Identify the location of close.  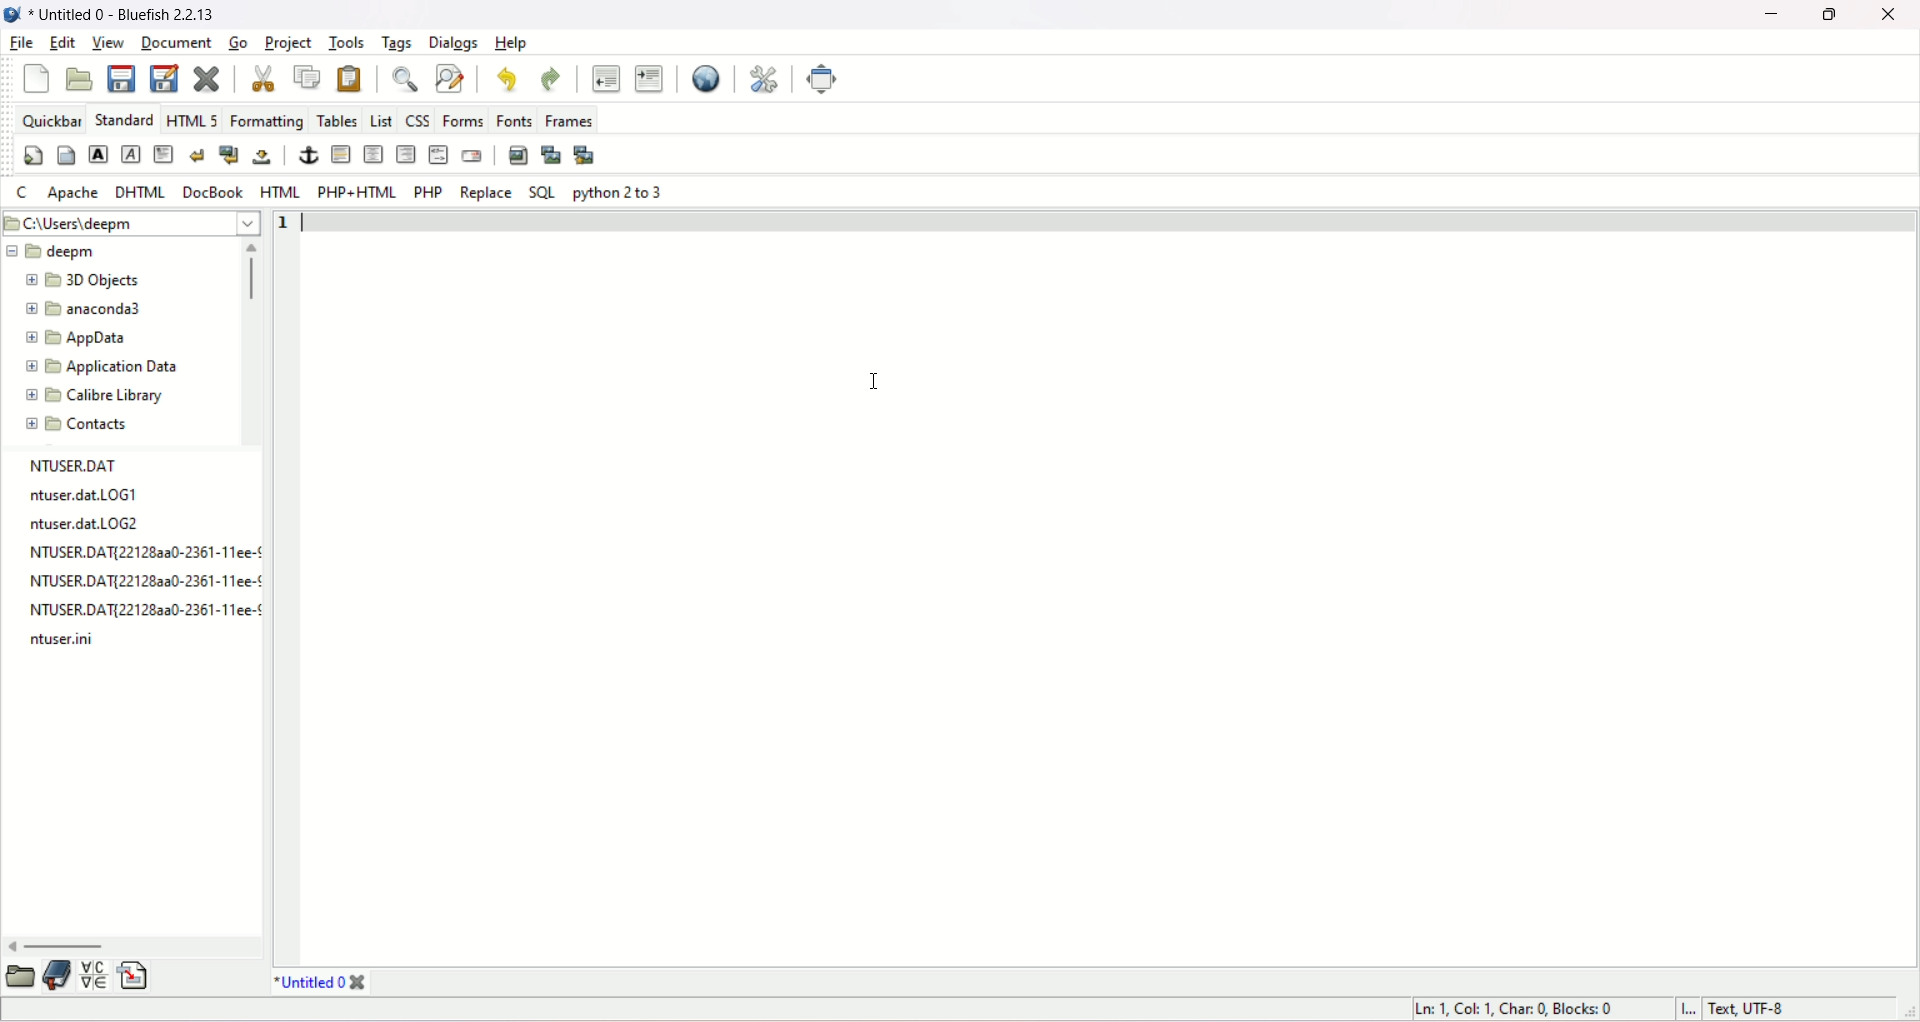
(208, 78).